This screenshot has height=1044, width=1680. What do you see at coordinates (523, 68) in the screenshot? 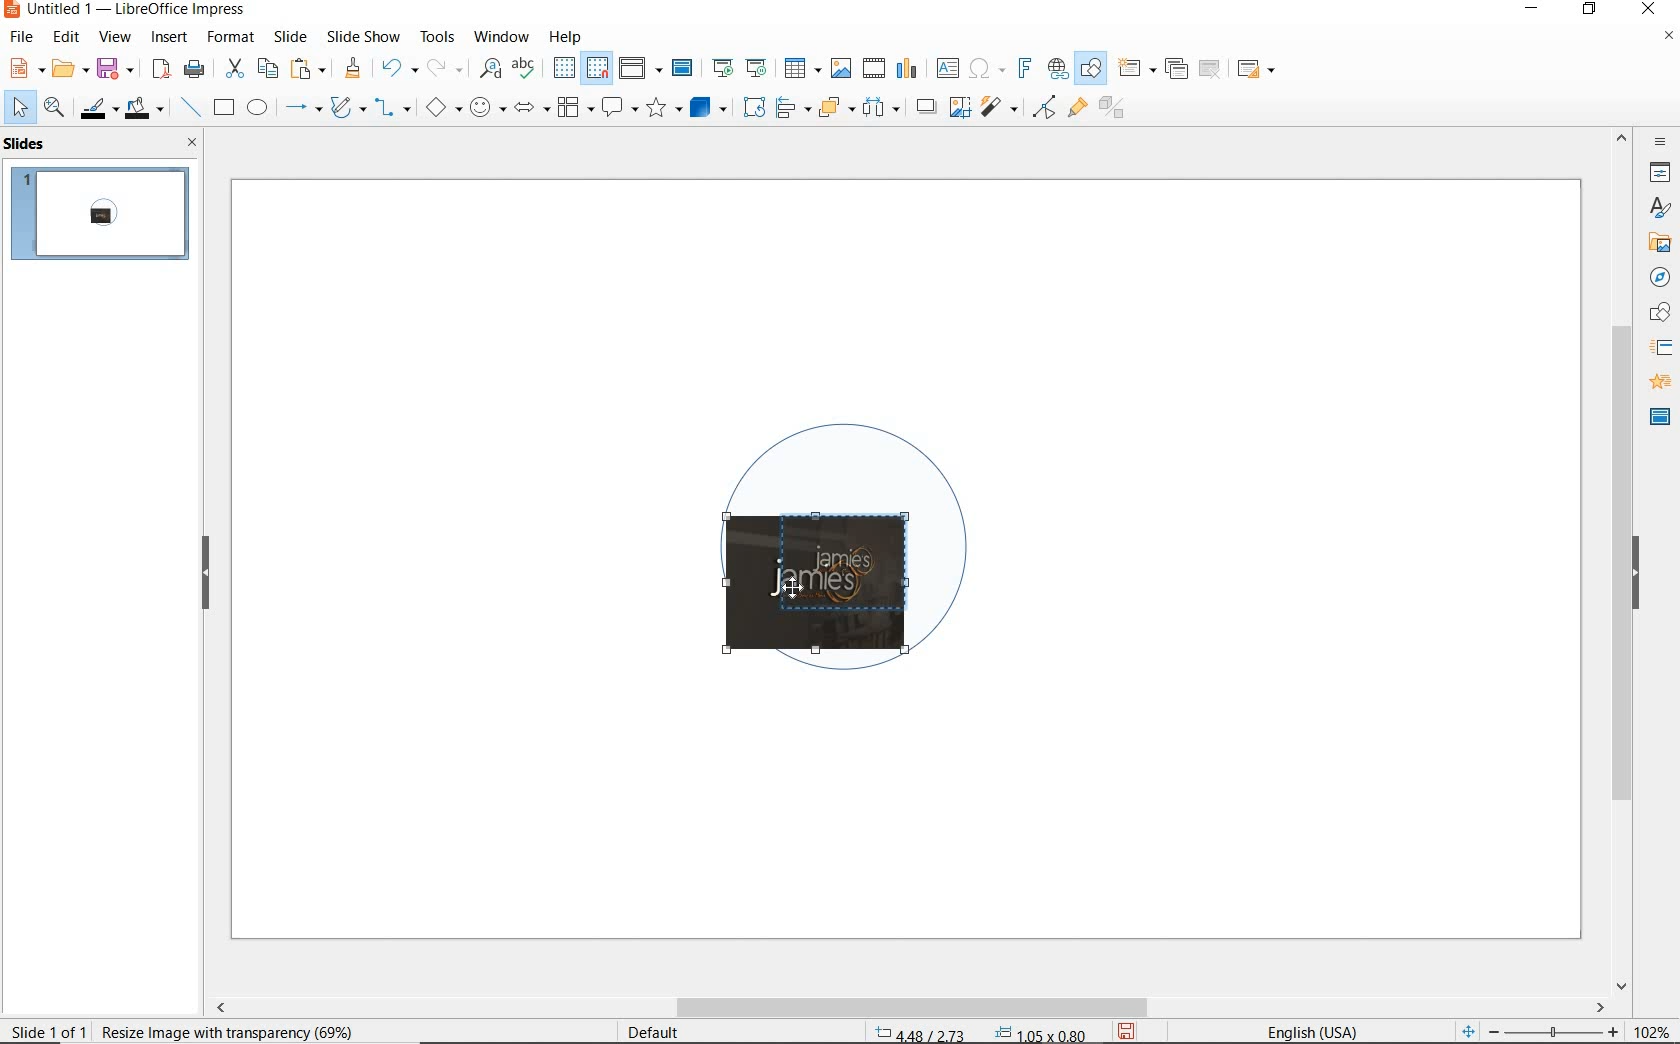
I see `spelling` at bounding box center [523, 68].